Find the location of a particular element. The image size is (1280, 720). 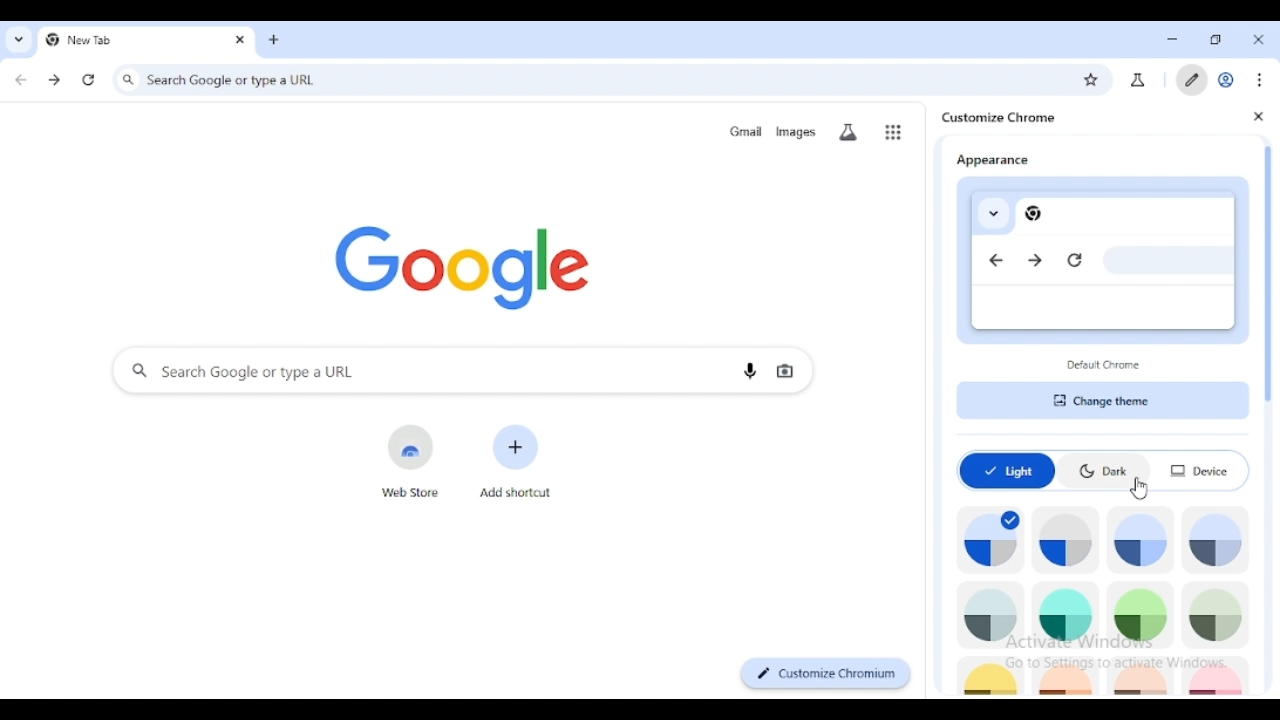

vertical scroll bar is located at coordinates (1270, 272).